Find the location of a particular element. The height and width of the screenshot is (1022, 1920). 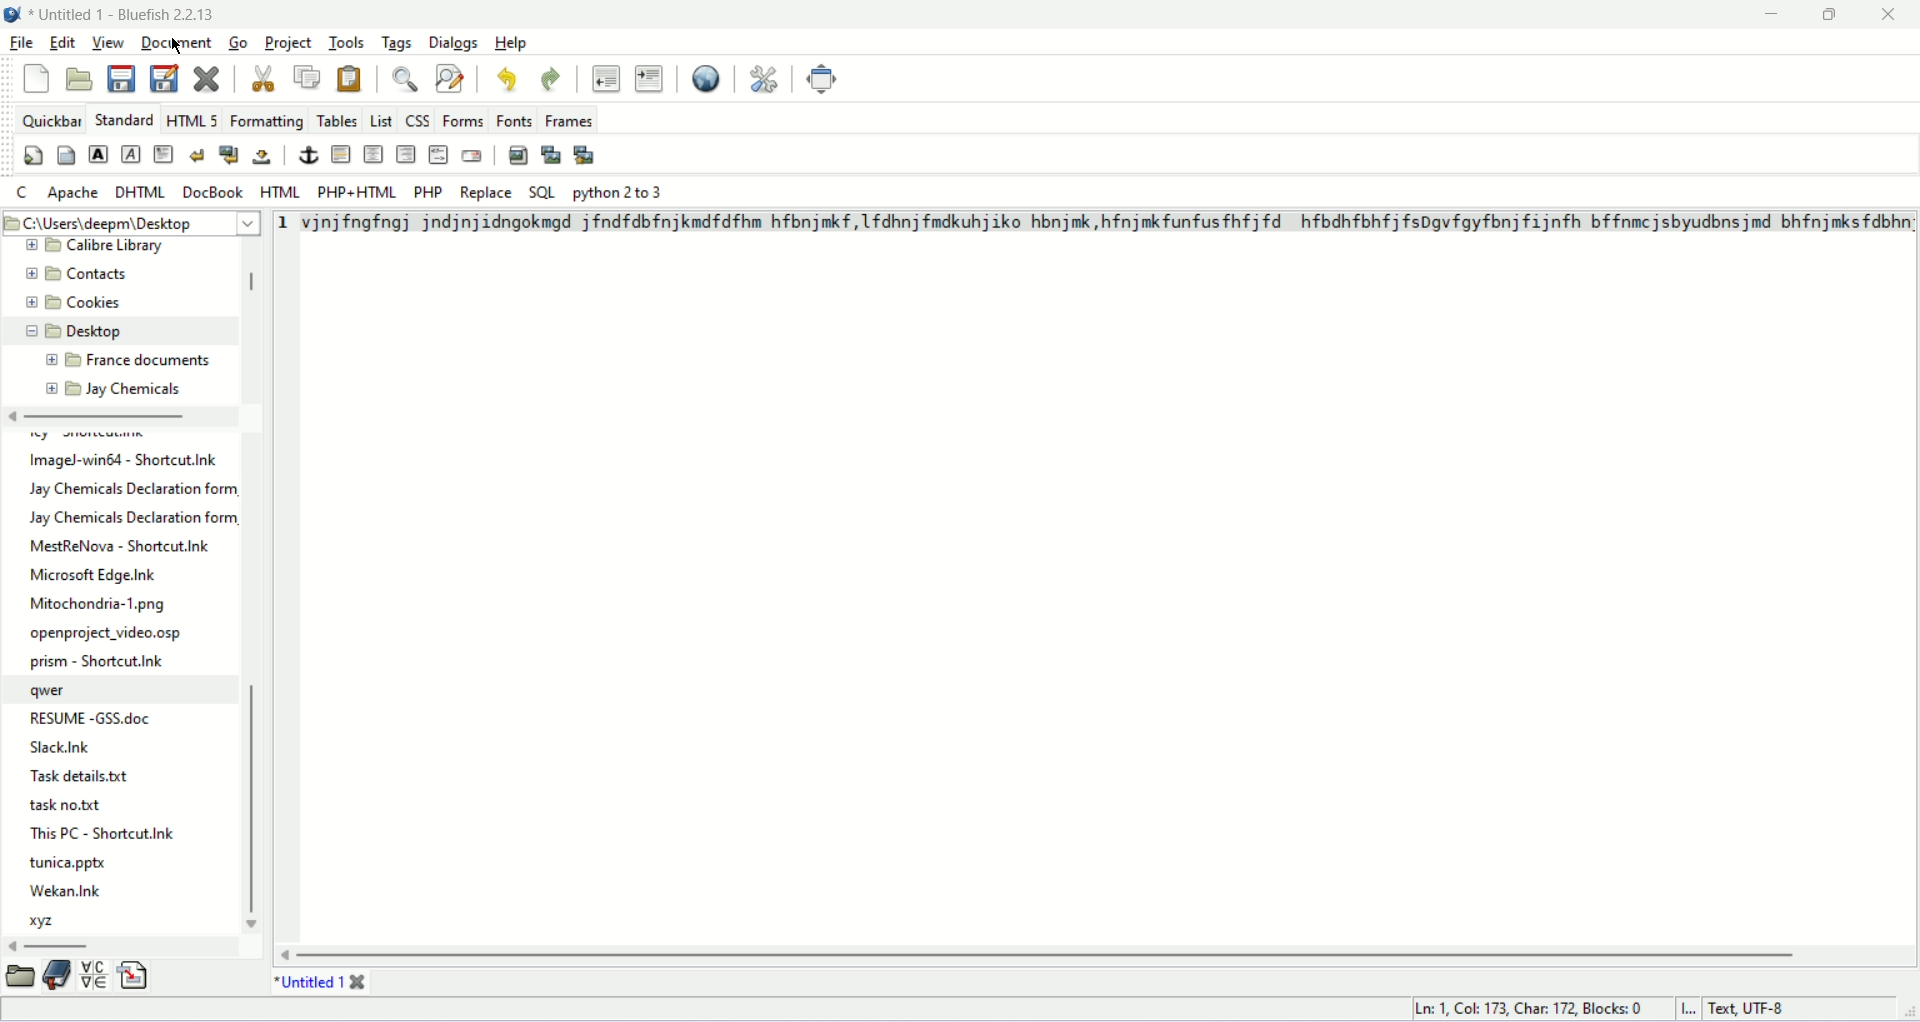

This PC - Shortcut.Ink is located at coordinates (102, 832).